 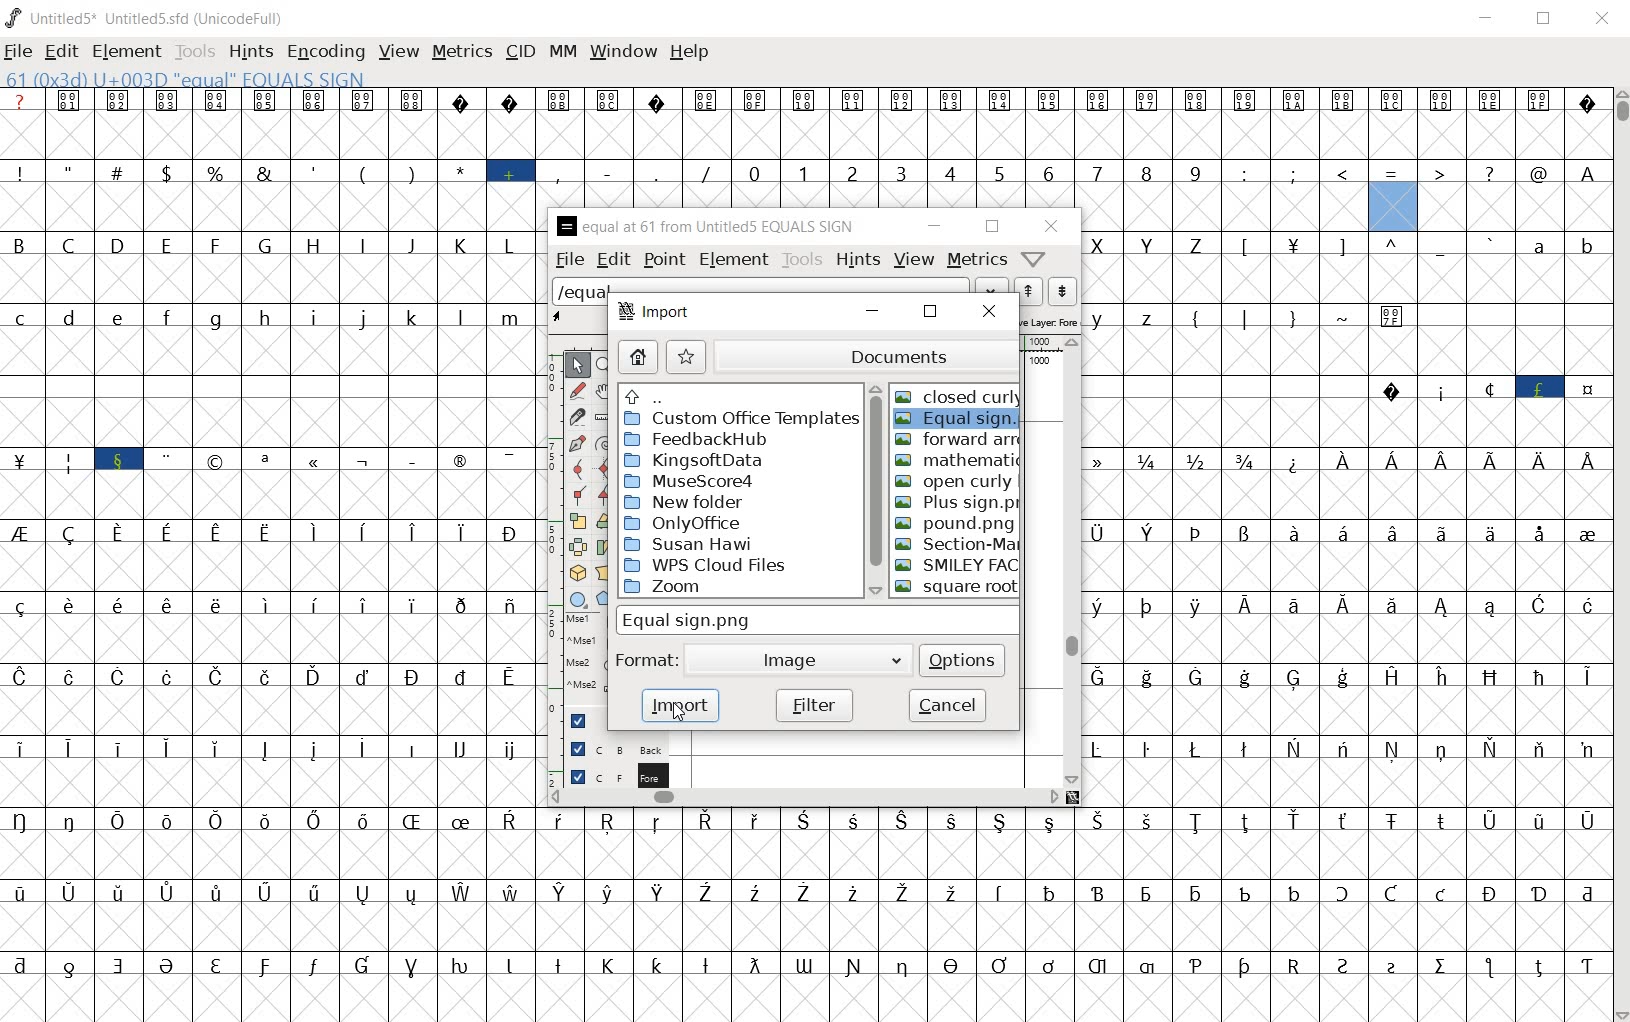 I want to click on minimize, so click(x=1486, y=18).